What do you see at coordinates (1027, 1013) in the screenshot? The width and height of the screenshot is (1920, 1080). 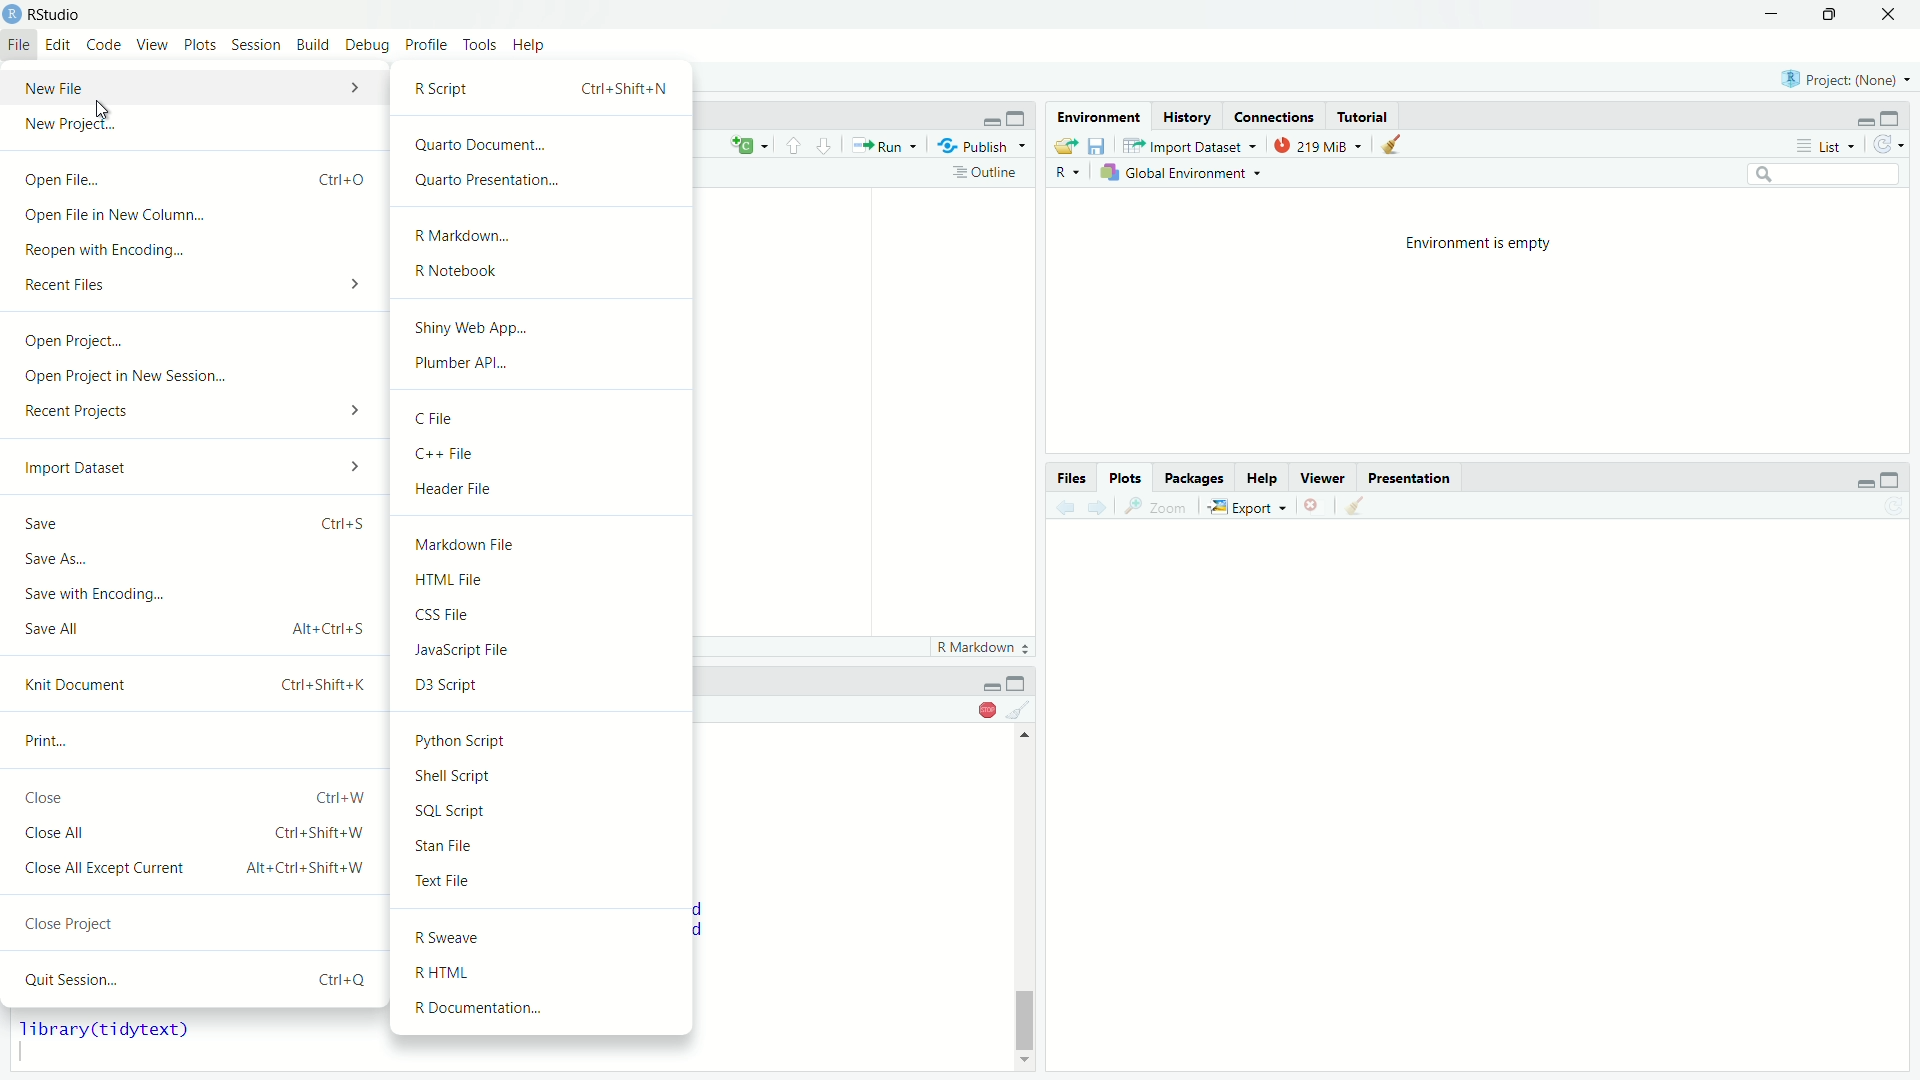 I see `vertical slider` at bounding box center [1027, 1013].